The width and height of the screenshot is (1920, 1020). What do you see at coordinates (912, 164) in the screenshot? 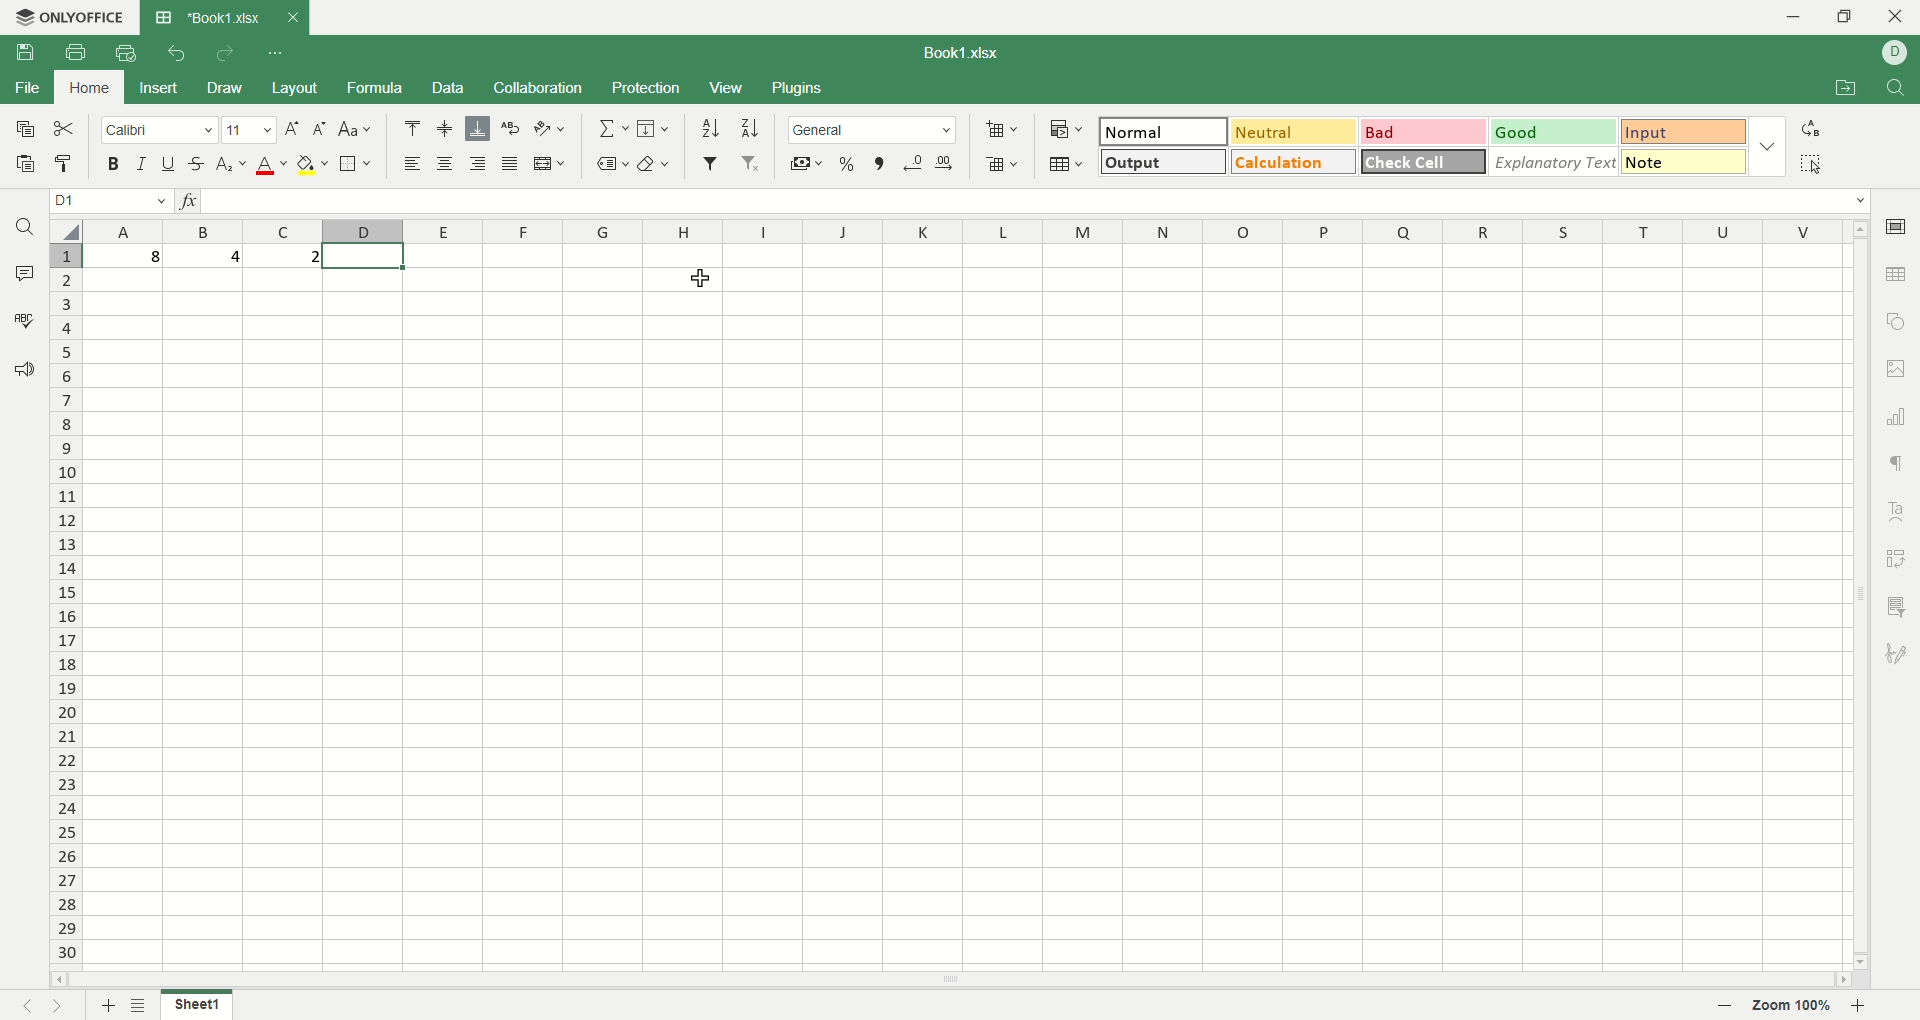
I see `decrease decimal` at bounding box center [912, 164].